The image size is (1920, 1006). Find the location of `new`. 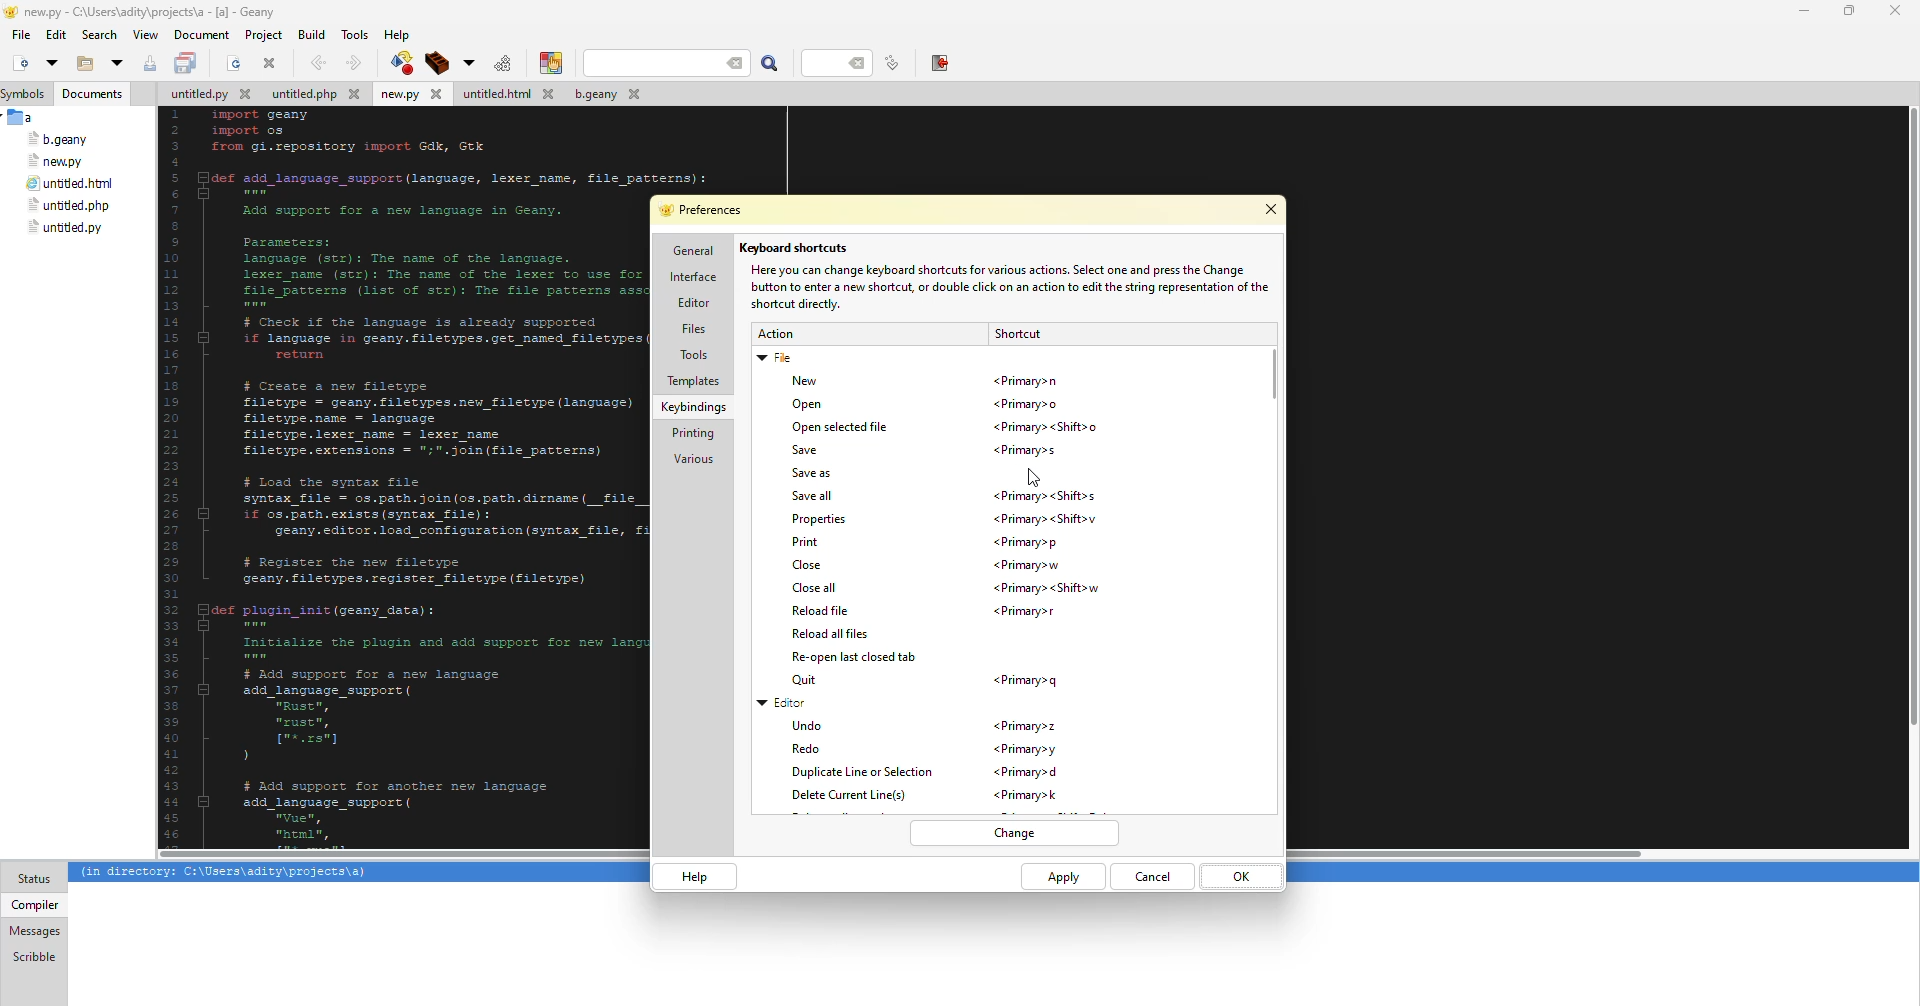

new is located at coordinates (801, 382).